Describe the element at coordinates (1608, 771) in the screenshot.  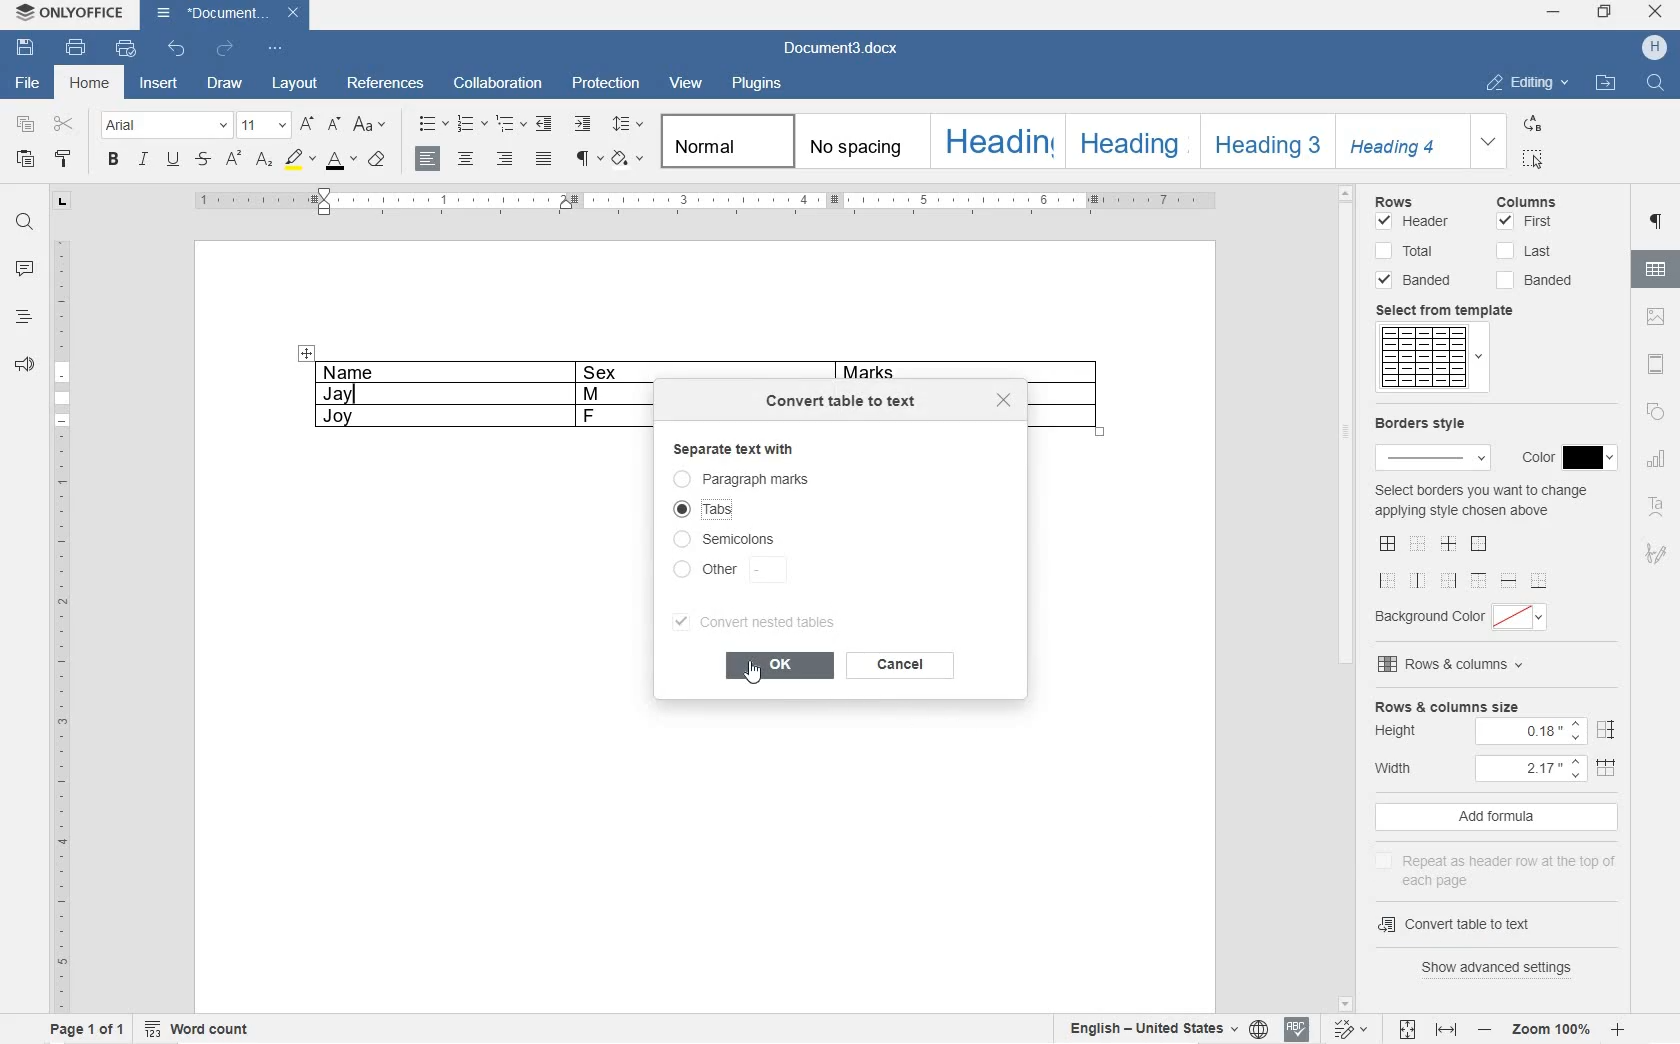
I see `distribute columns` at that location.